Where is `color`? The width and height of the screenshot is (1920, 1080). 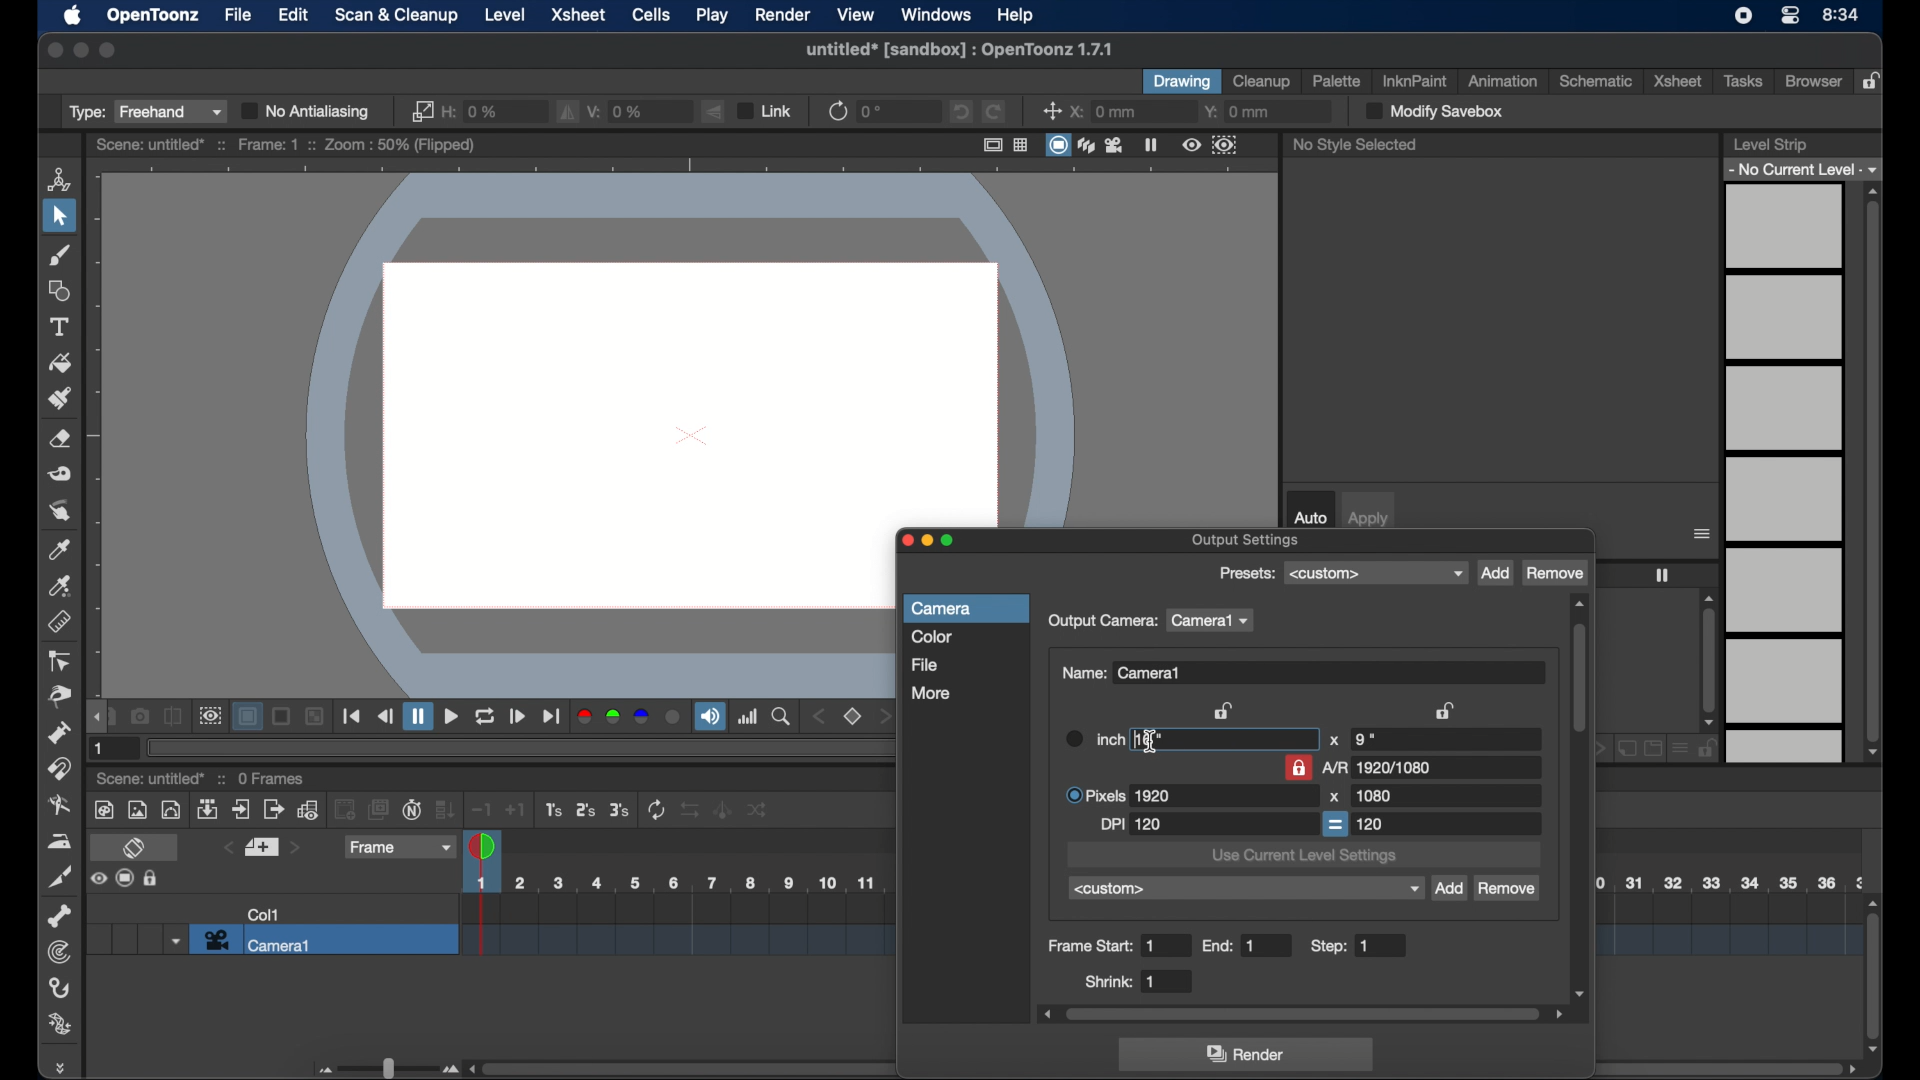 color is located at coordinates (932, 637).